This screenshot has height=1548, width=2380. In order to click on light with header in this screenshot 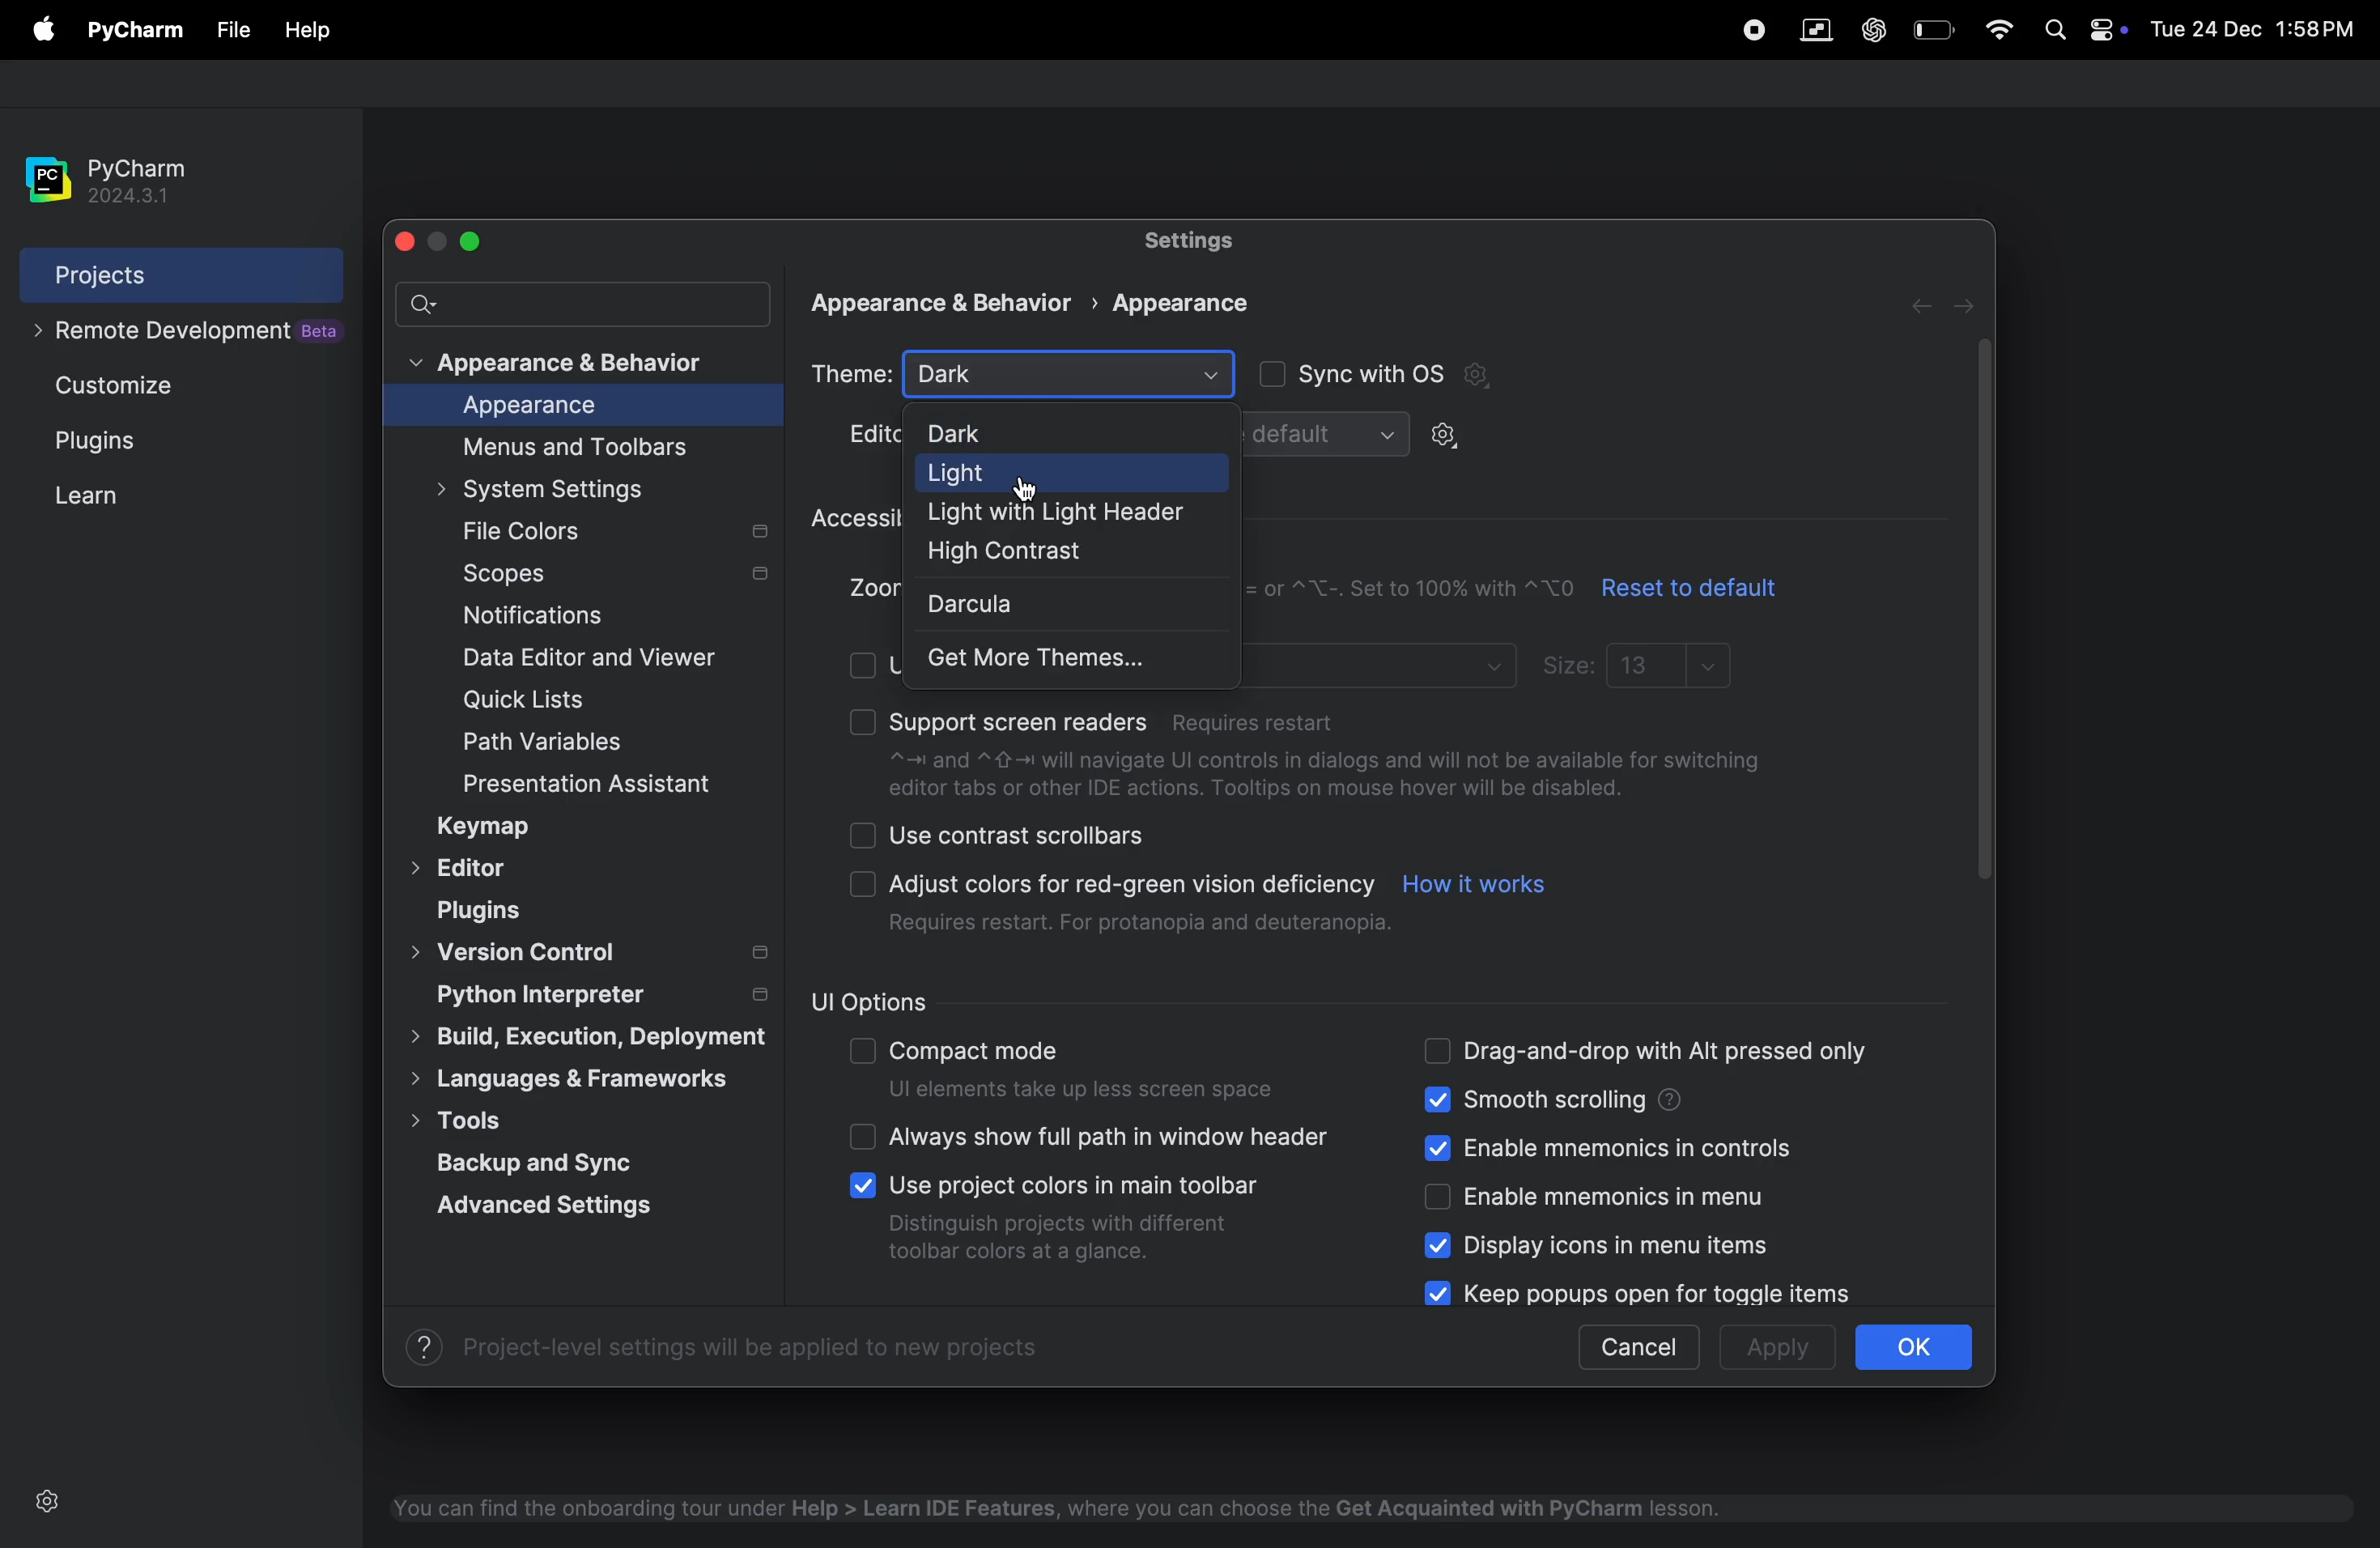, I will do `click(1089, 514)`.